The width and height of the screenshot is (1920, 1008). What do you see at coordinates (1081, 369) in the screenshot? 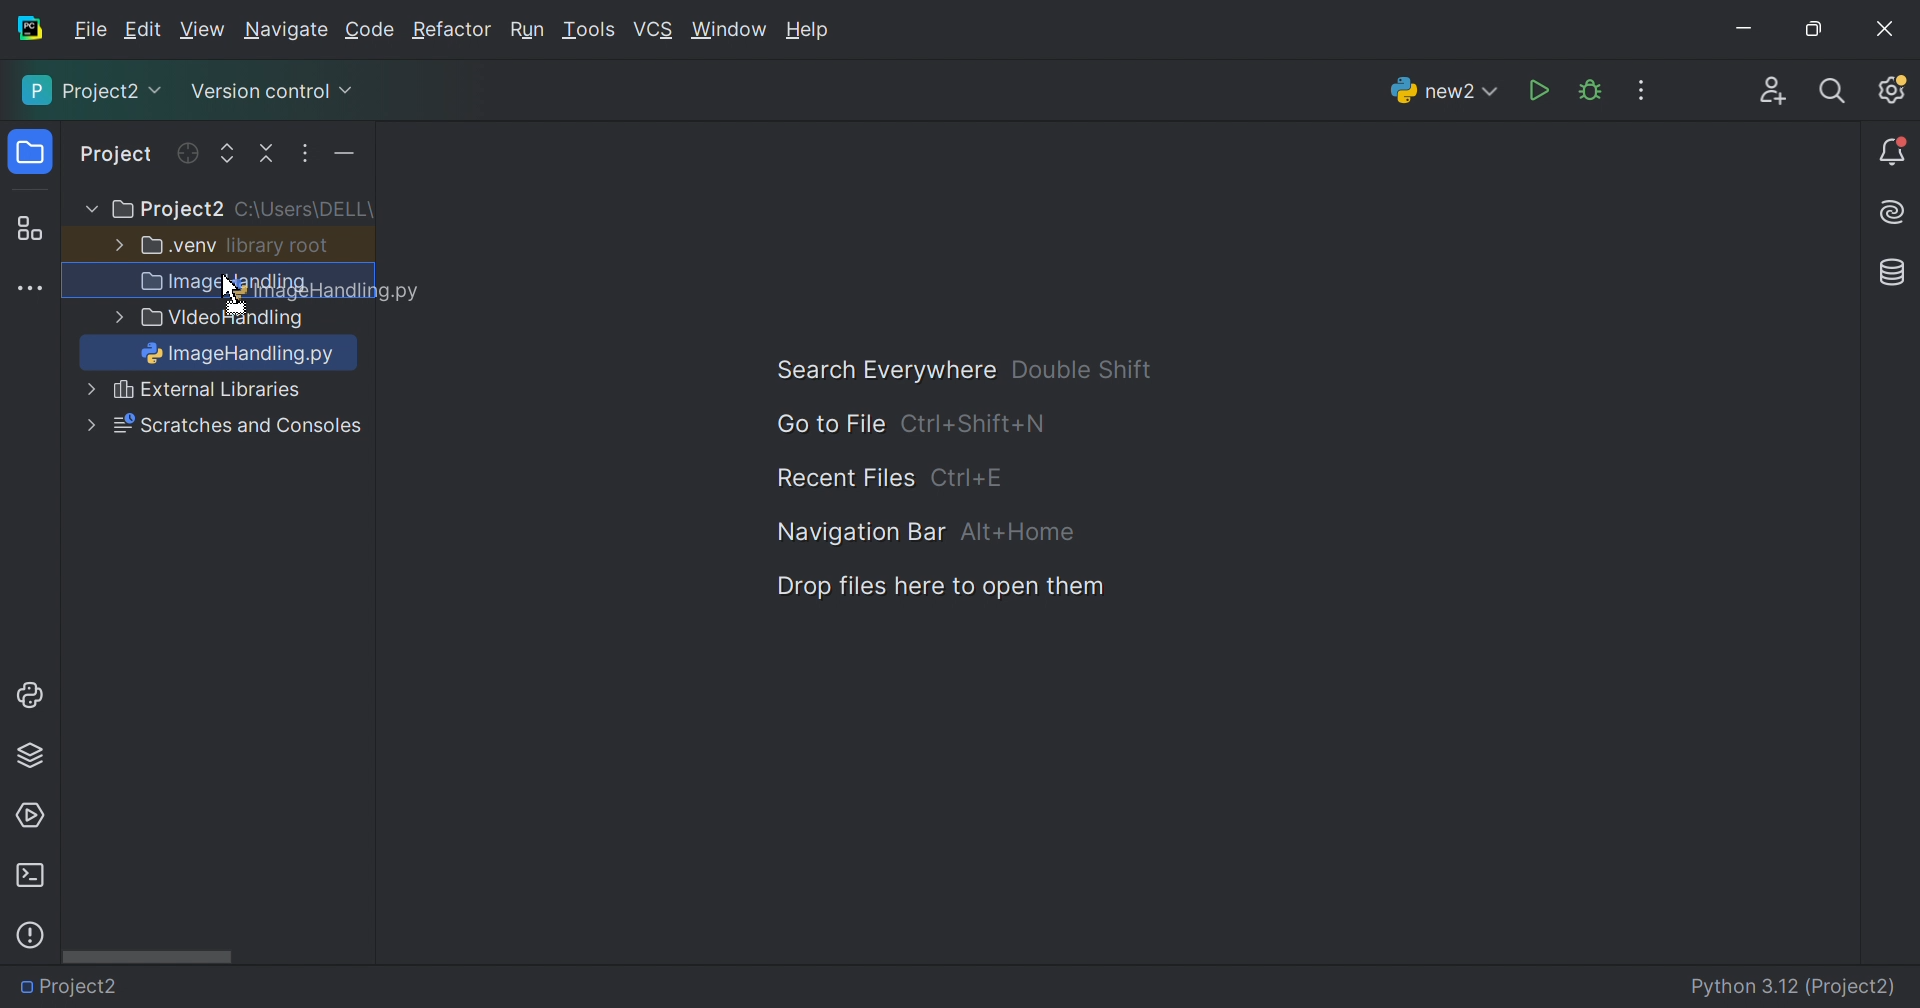
I see `Double Shift` at bounding box center [1081, 369].